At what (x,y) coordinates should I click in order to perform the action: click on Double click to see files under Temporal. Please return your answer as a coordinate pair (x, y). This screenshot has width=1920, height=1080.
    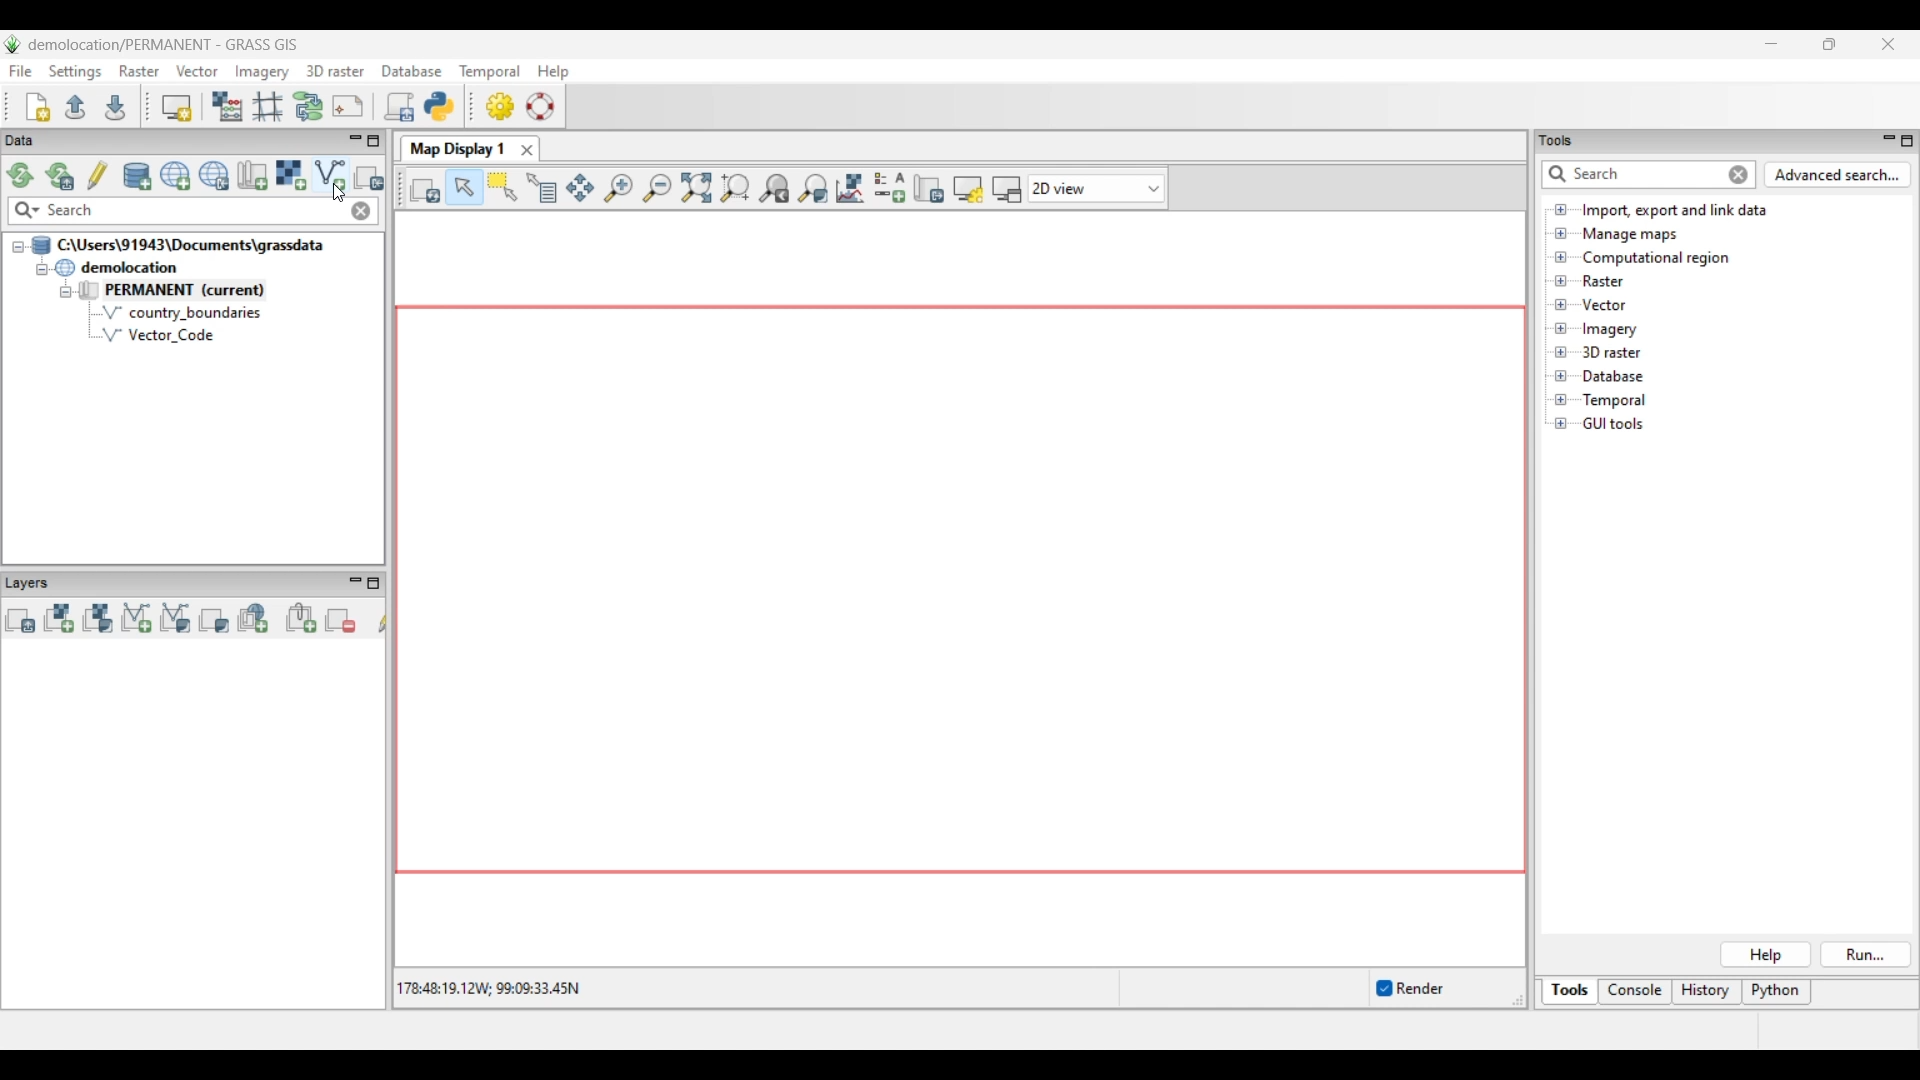
    Looking at the image, I should click on (1614, 401).